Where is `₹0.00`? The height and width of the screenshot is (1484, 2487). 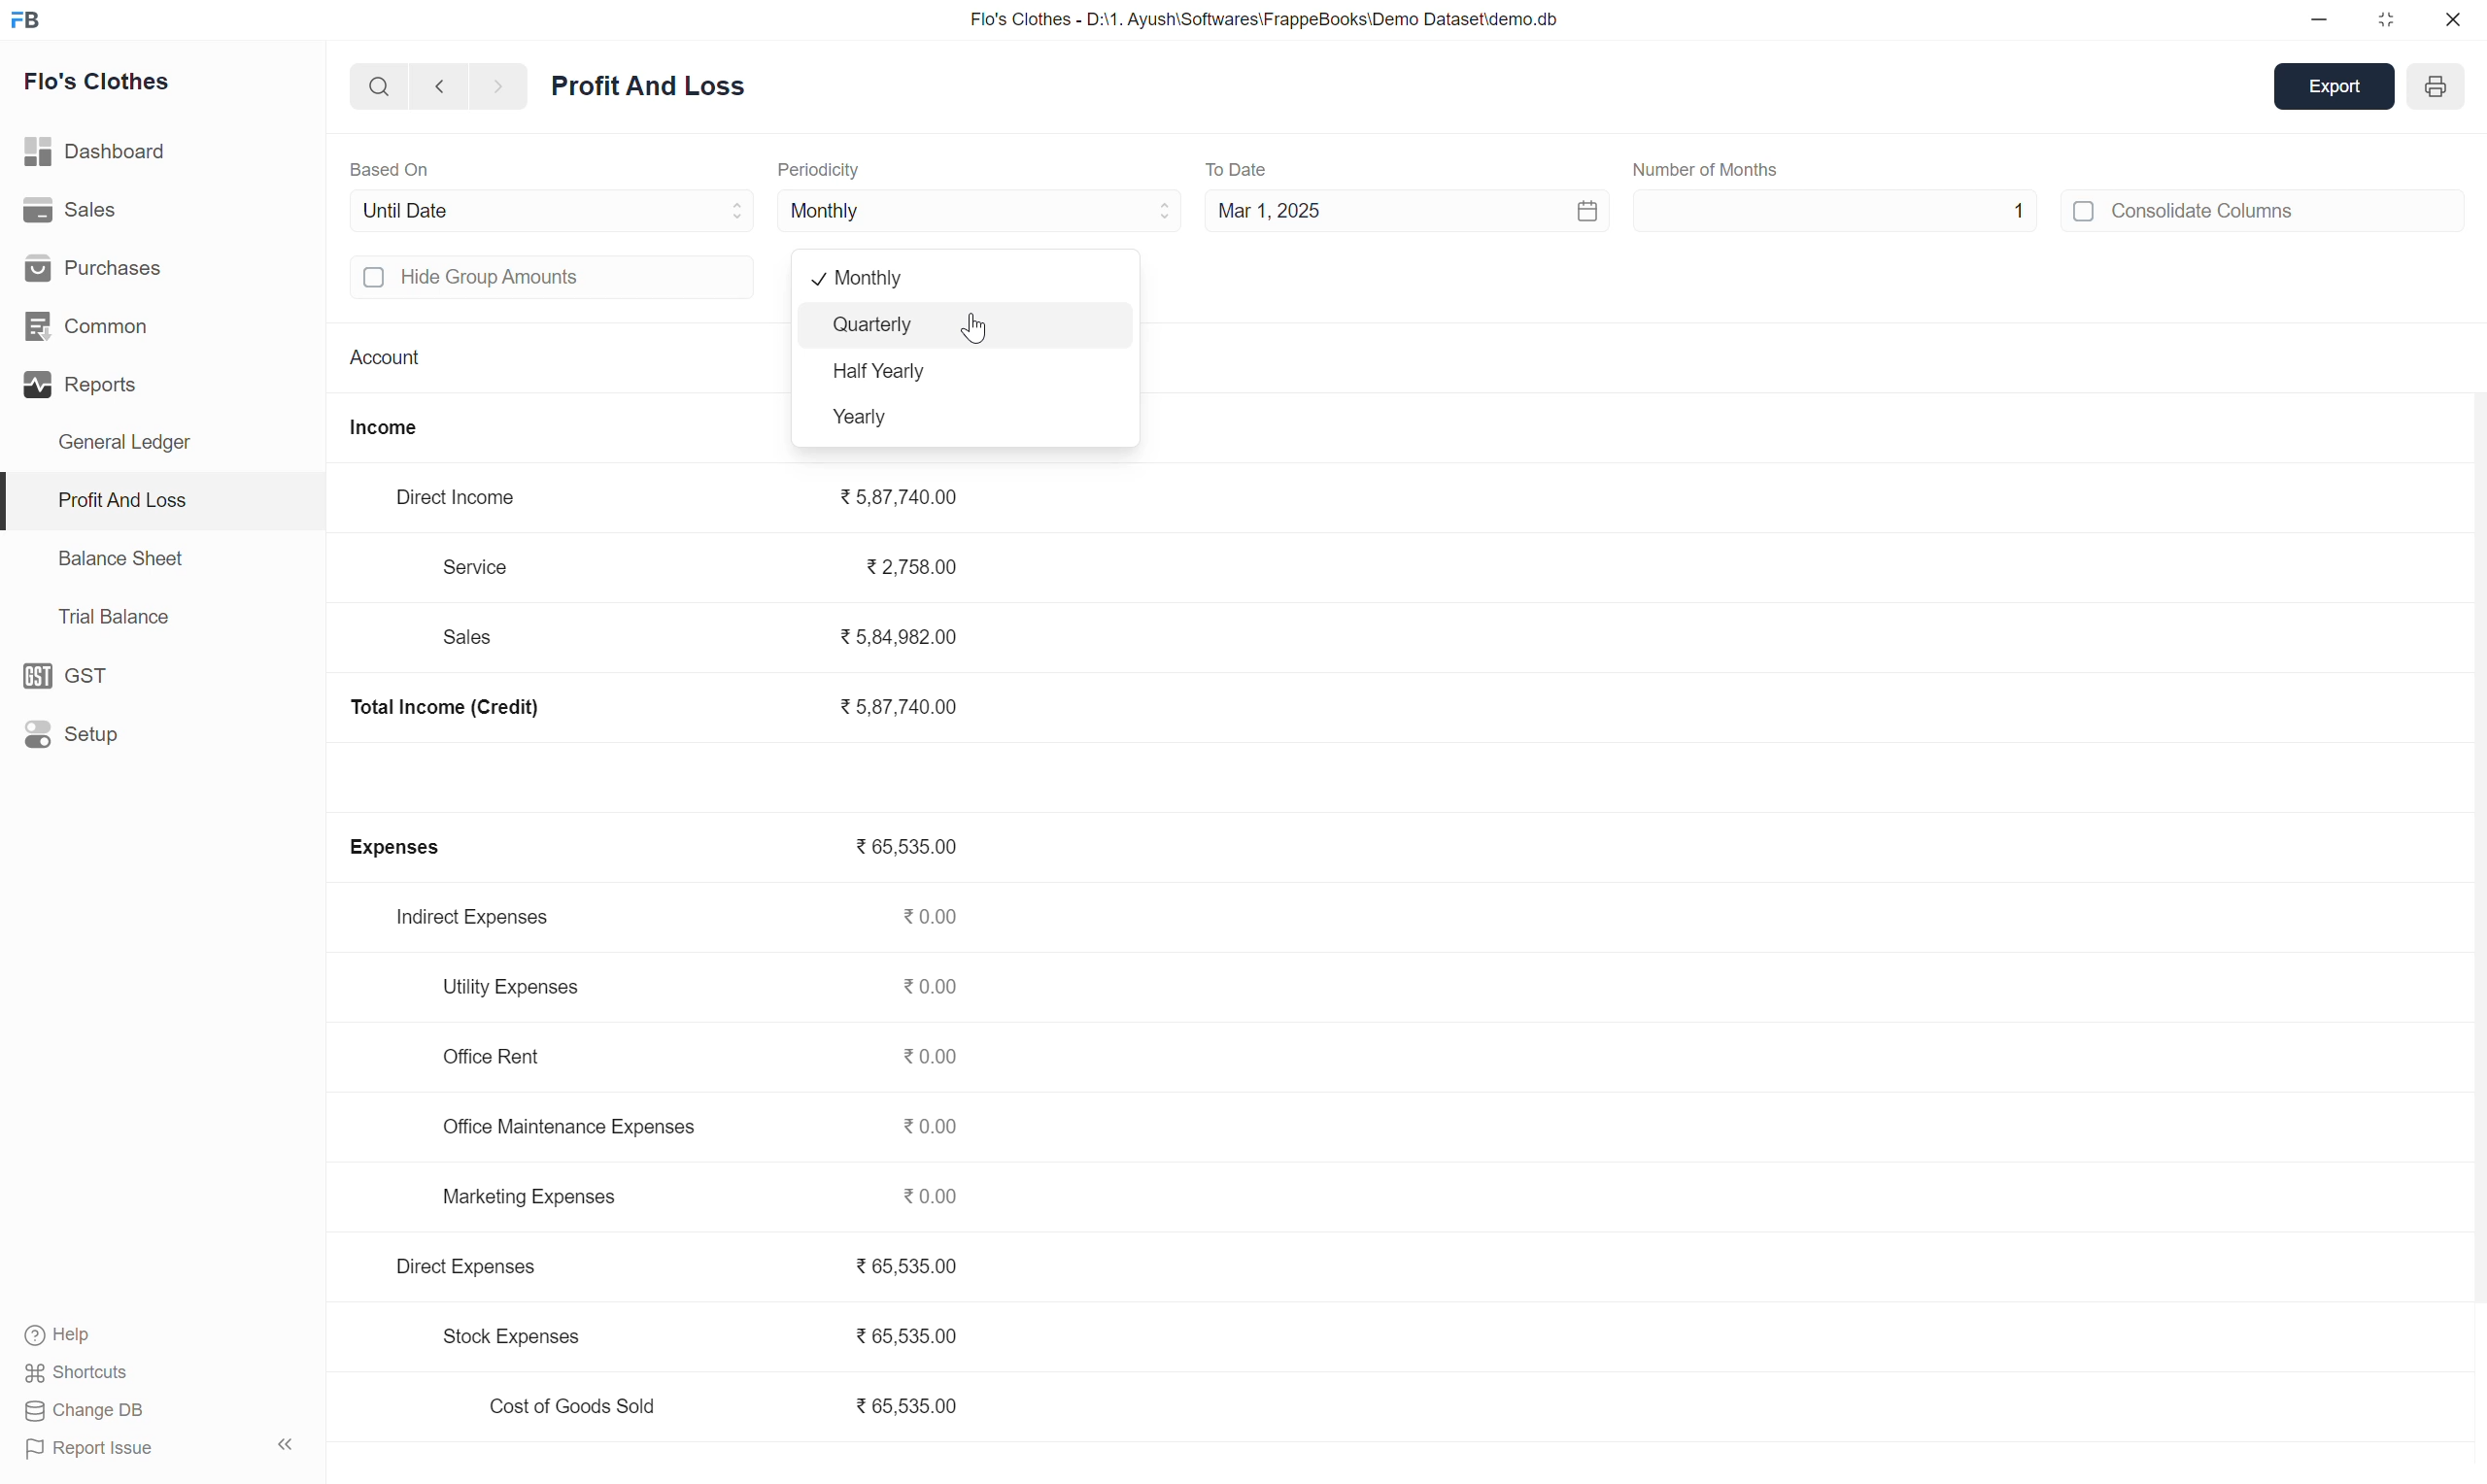
₹0.00 is located at coordinates (939, 1198).